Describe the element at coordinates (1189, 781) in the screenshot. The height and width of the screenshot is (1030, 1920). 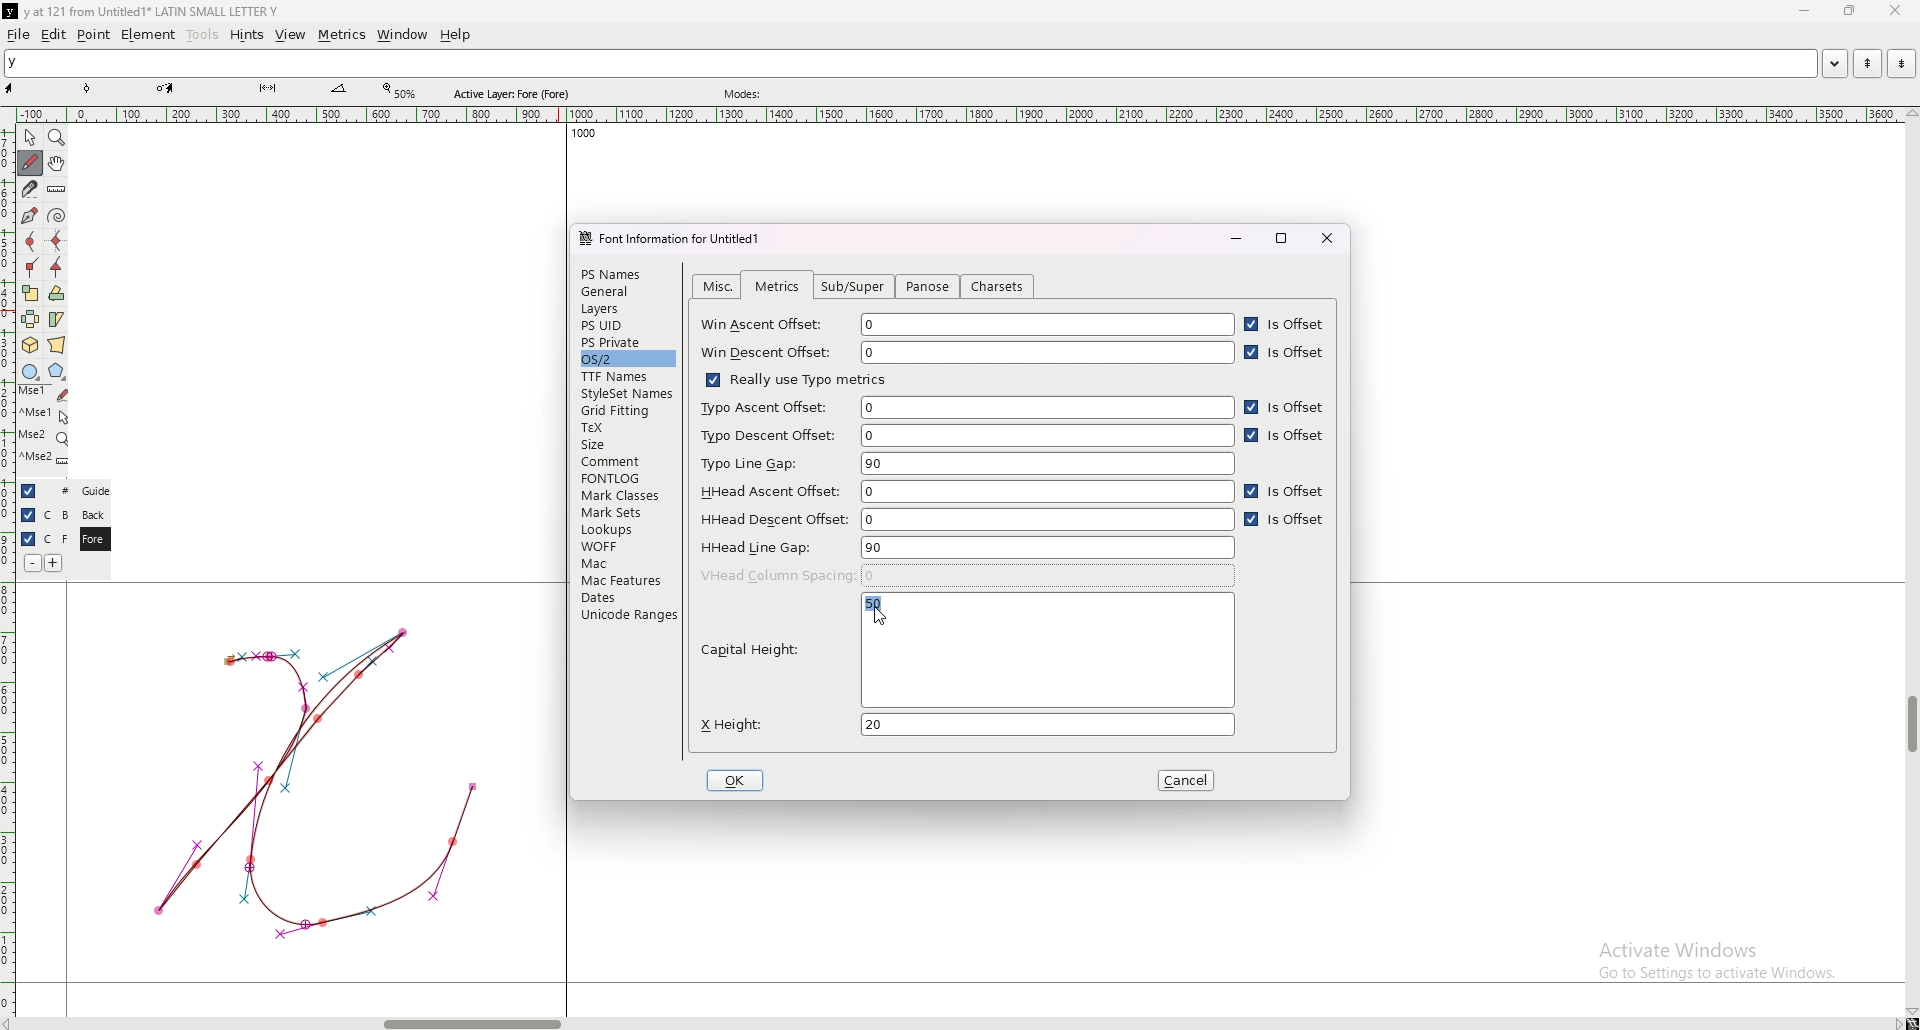
I see `cancel` at that location.